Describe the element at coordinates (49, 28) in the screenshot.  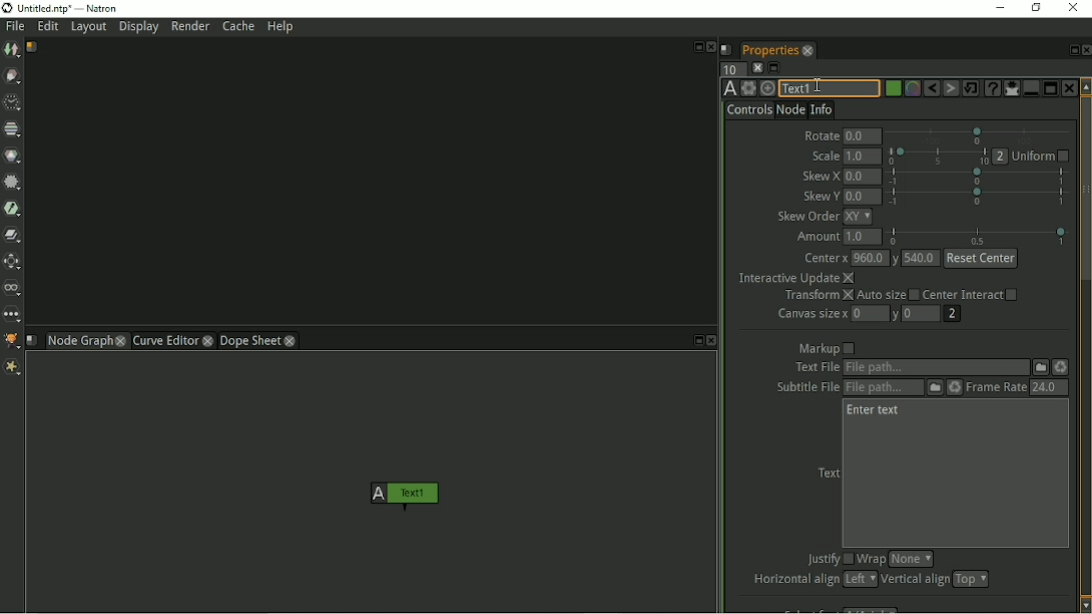
I see `Edit` at that location.